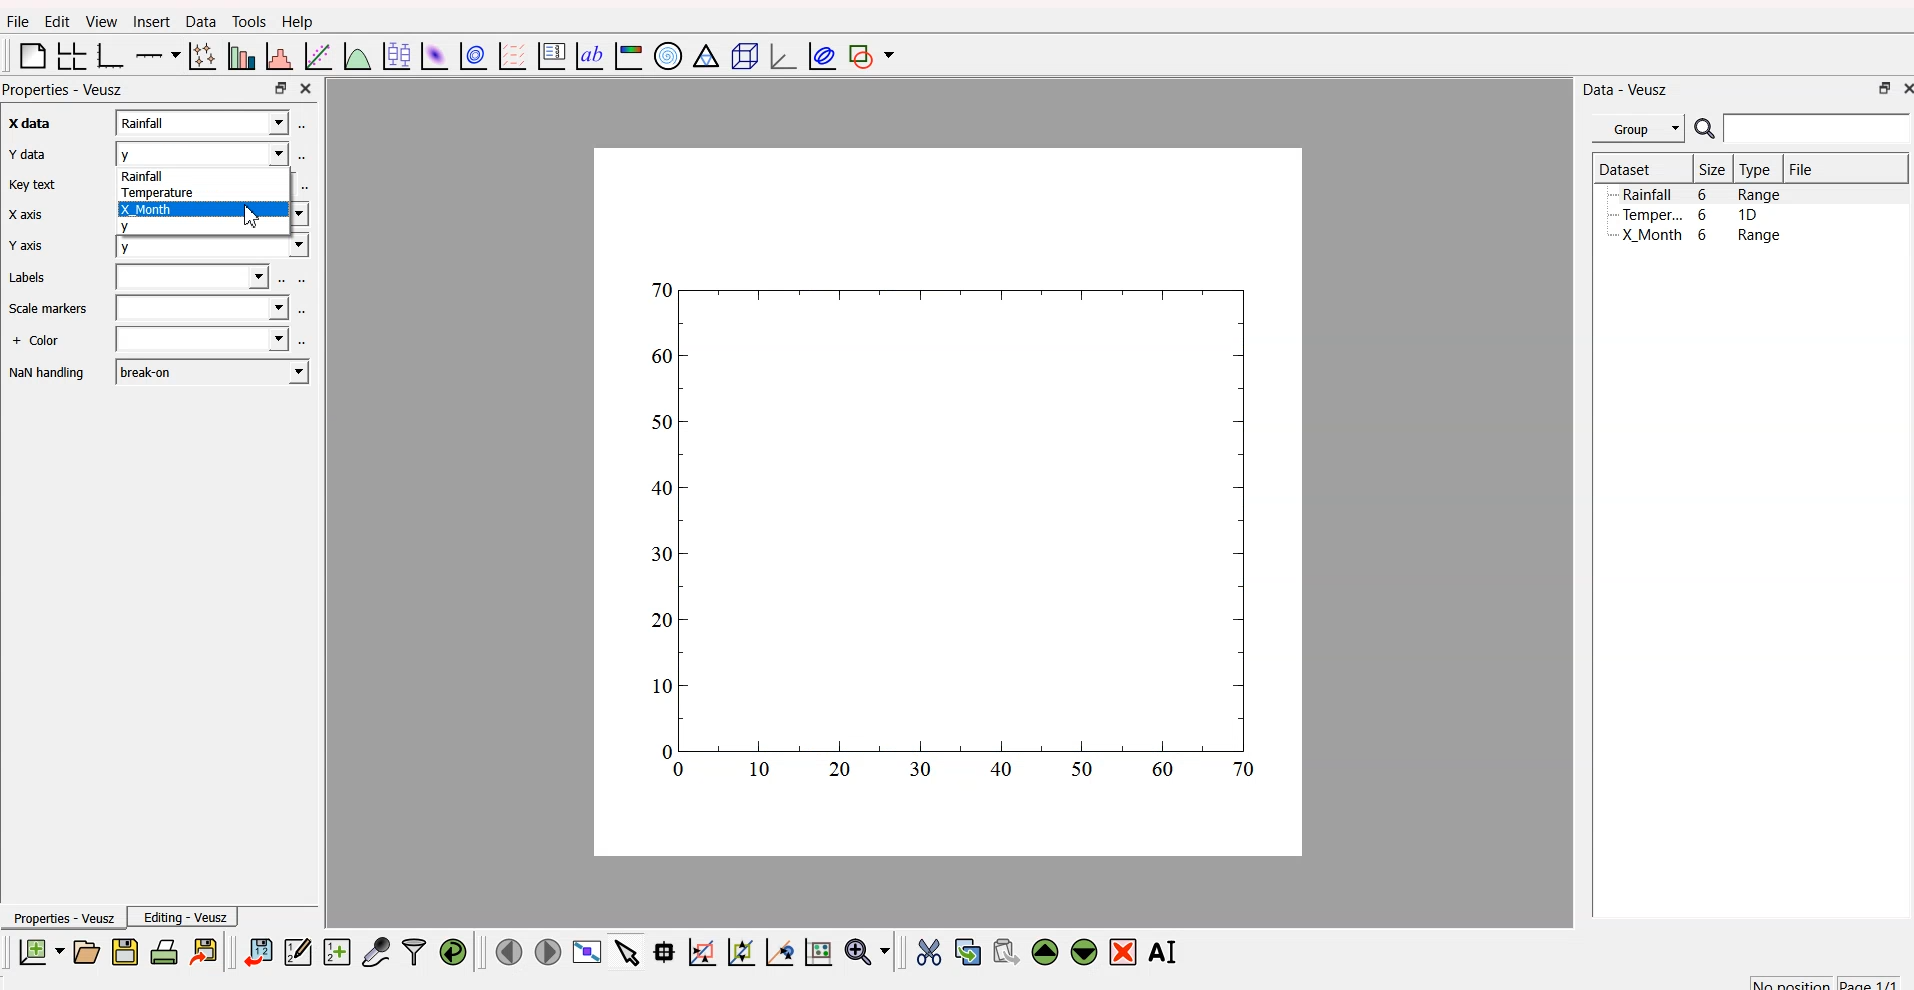 This screenshot has width=1914, height=990. What do you see at coordinates (414, 949) in the screenshot?
I see `filter data` at bounding box center [414, 949].